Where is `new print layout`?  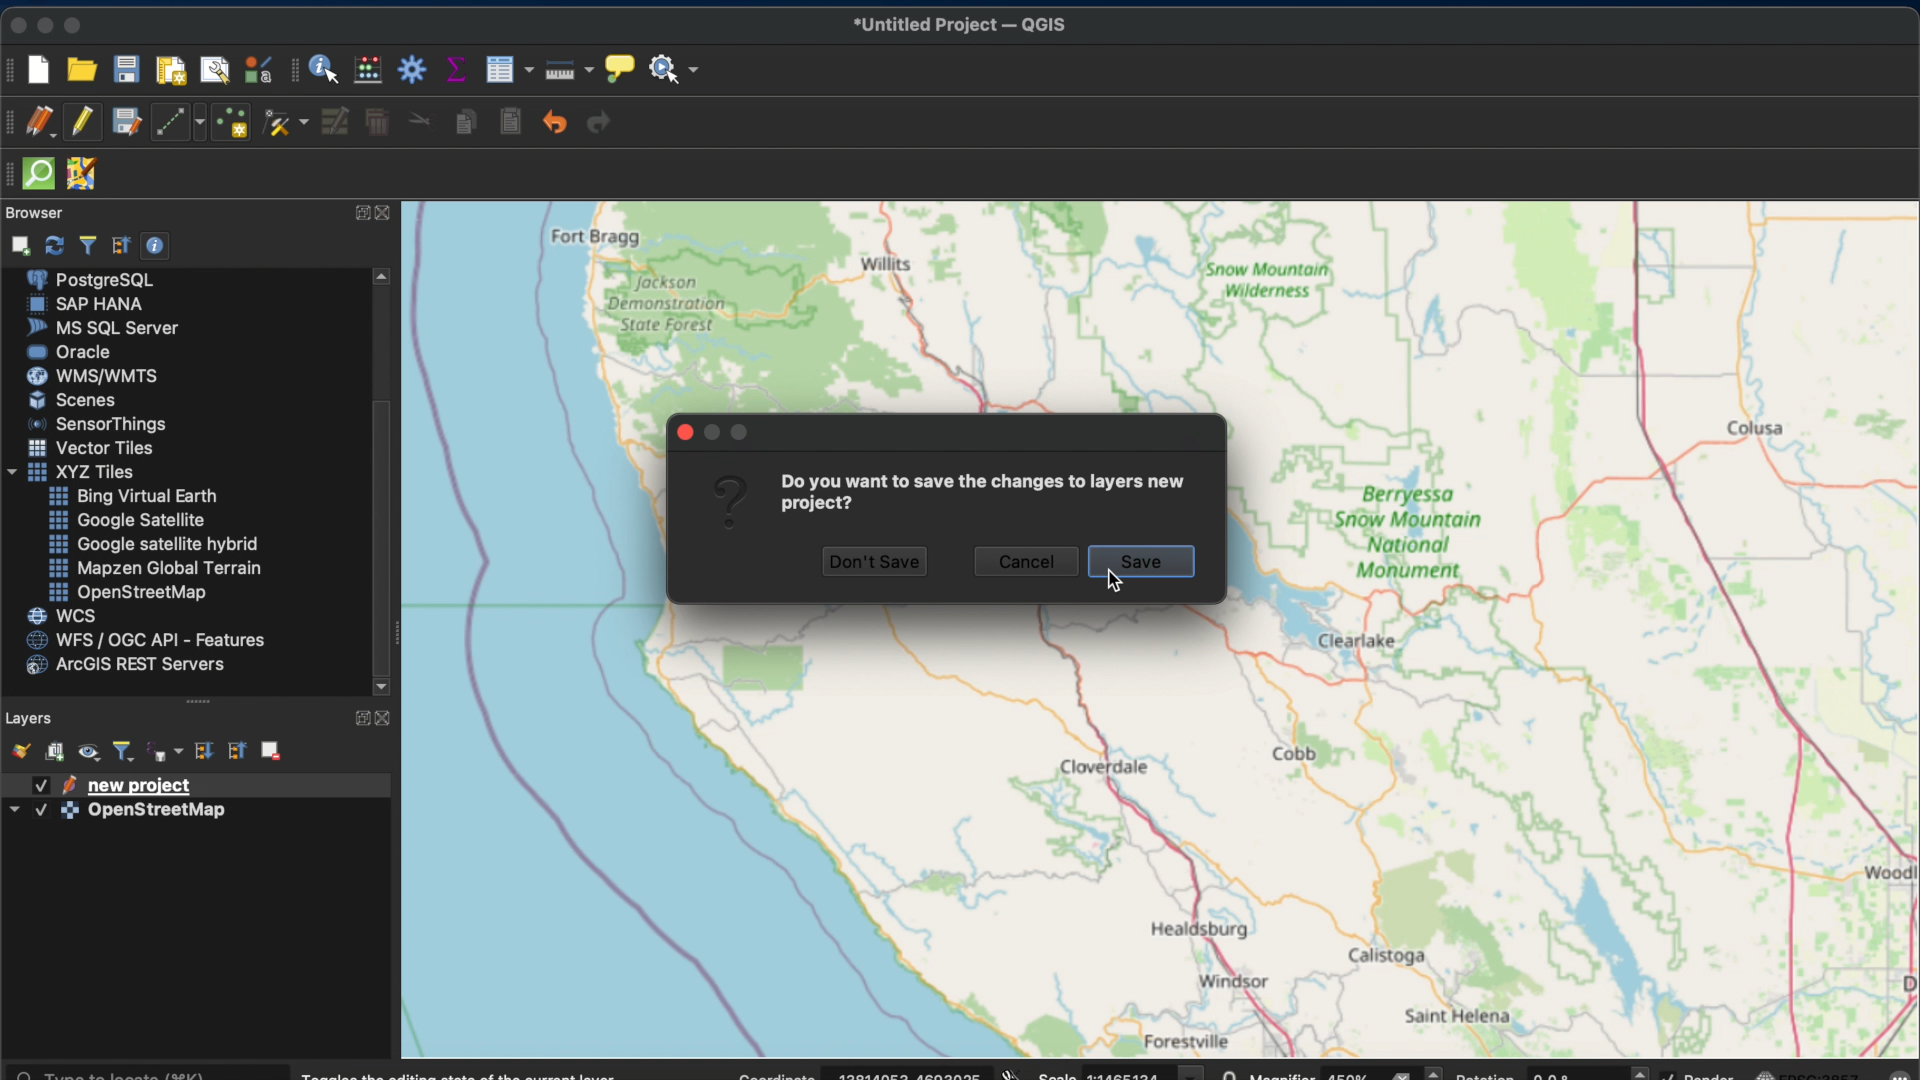 new print layout is located at coordinates (171, 69).